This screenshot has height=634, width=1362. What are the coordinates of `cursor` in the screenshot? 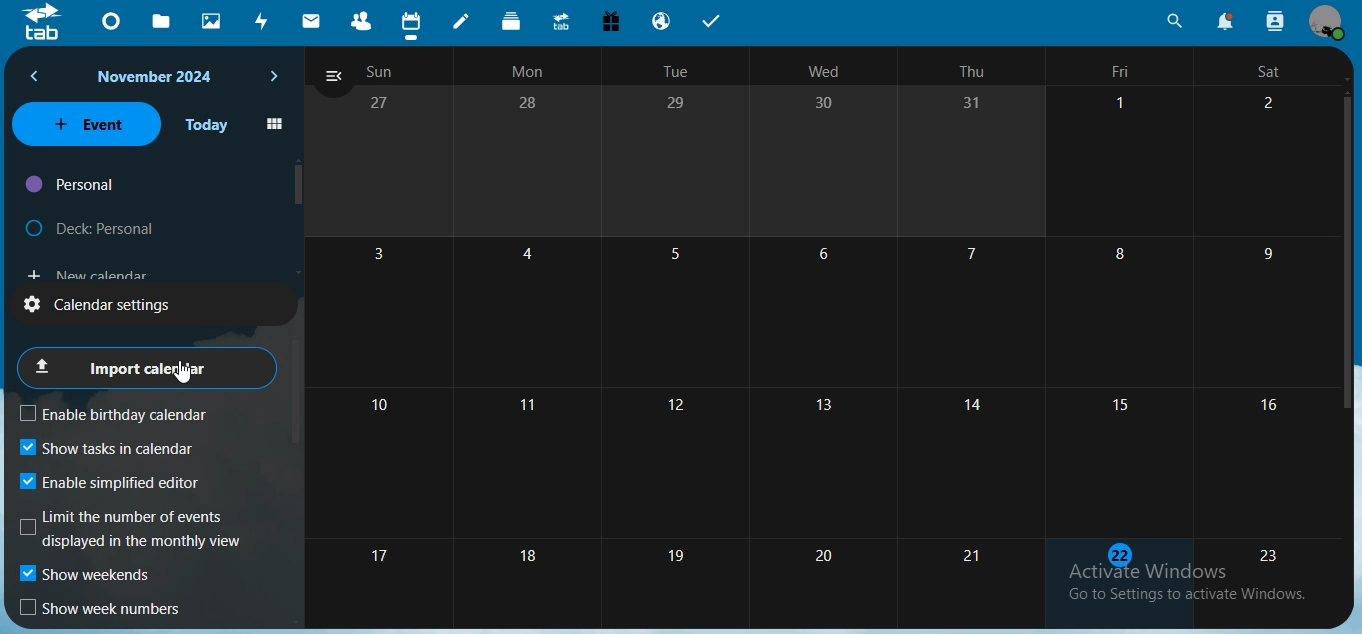 It's located at (183, 372).